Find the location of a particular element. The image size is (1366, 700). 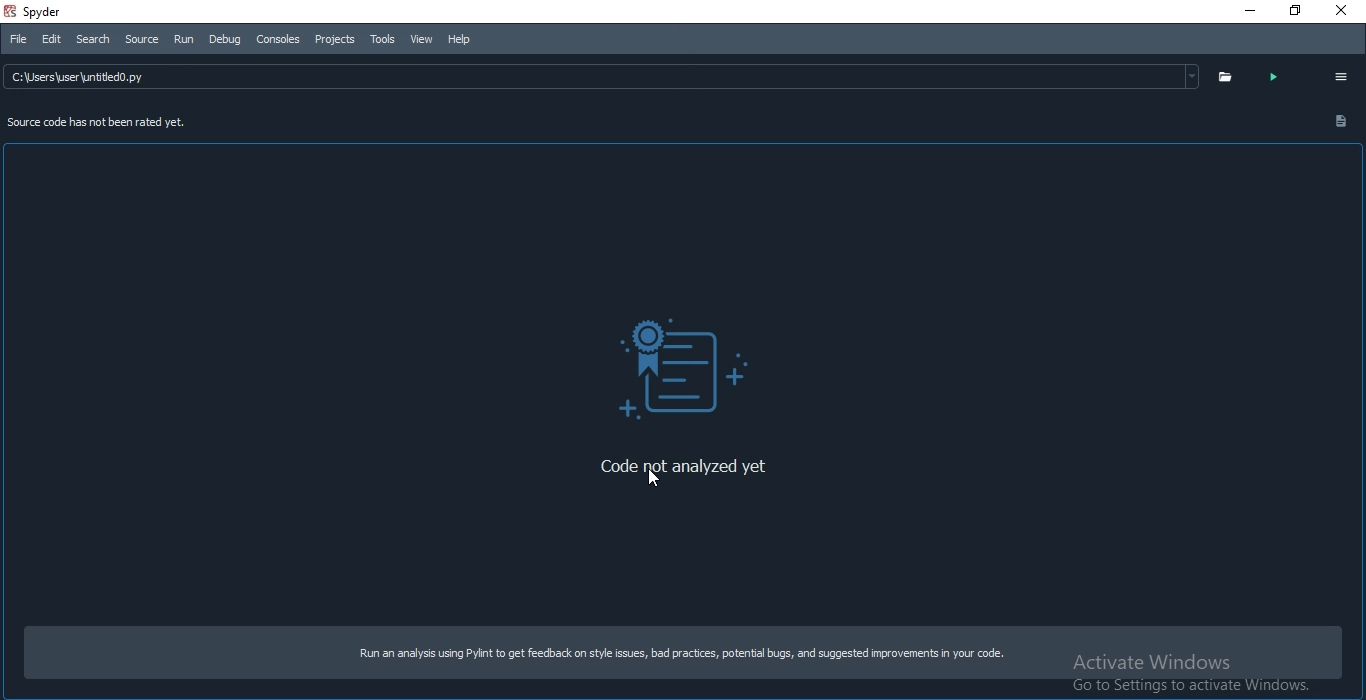

Source is located at coordinates (140, 38).